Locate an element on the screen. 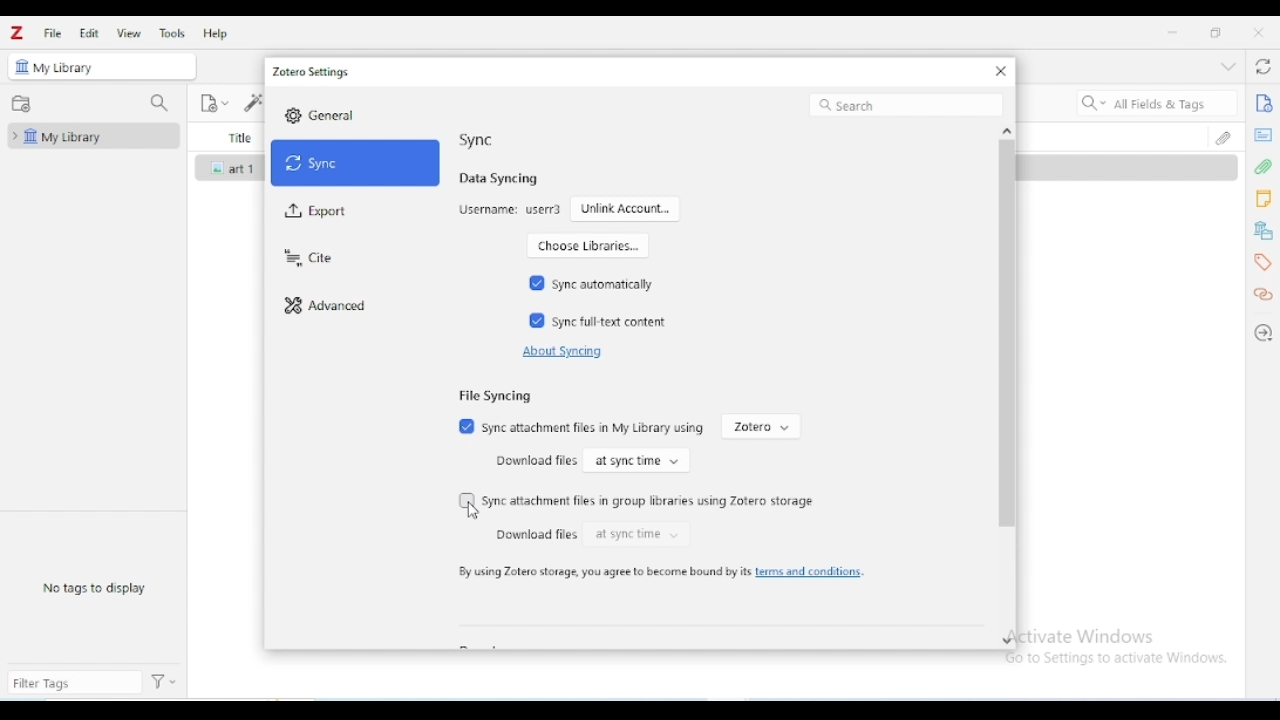 The width and height of the screenshot is (1280, 720). my library is located at coordinates (66, 68).